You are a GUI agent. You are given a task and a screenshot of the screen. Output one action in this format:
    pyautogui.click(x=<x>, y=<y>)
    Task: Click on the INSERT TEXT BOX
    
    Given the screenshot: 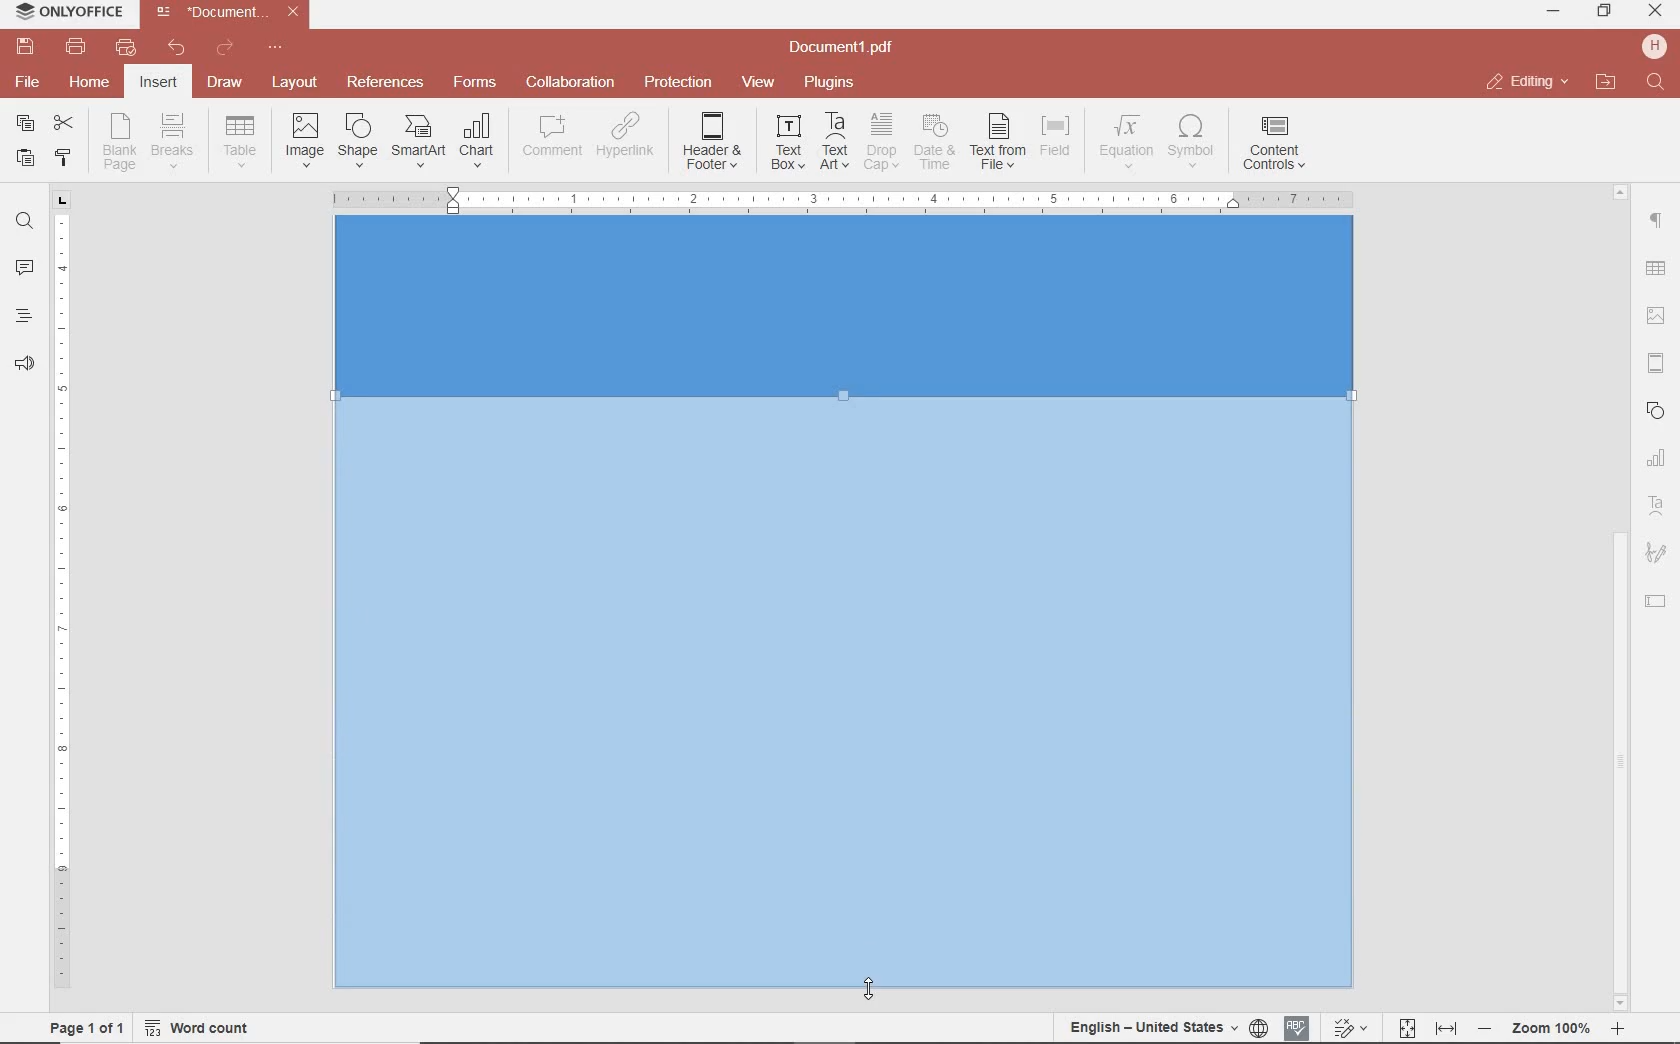 What is the action you would take?
    pyautogui.click(x=787, y=141)
    